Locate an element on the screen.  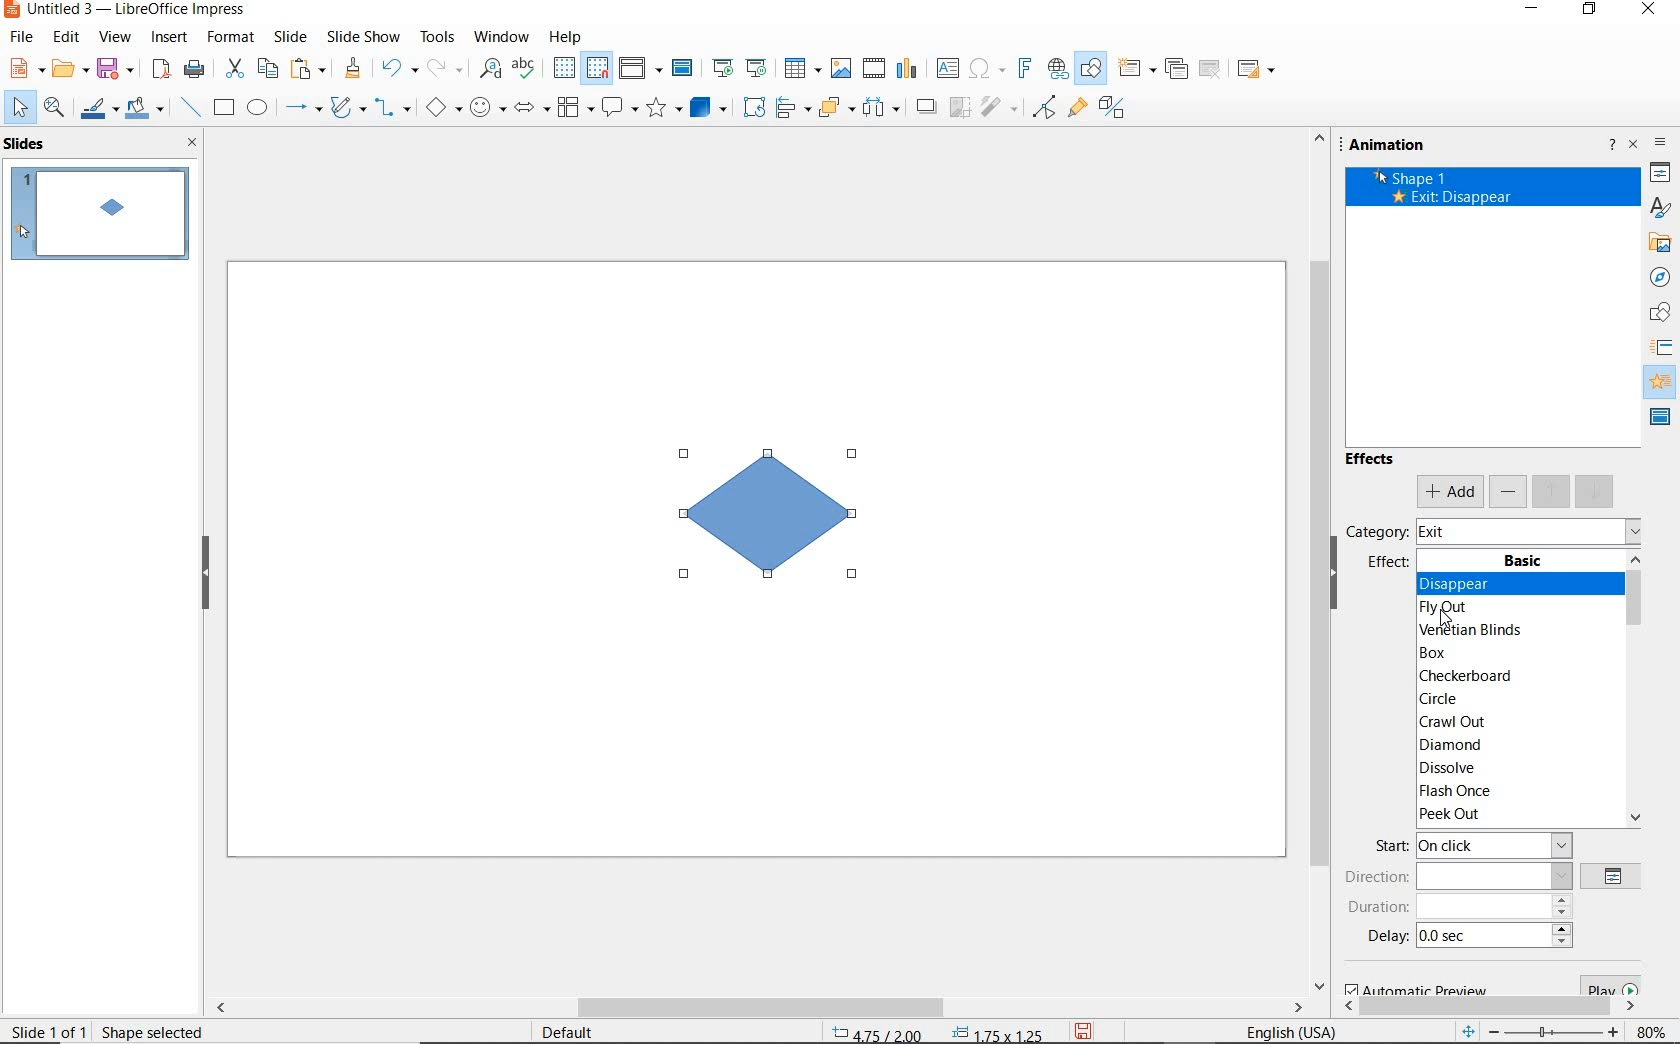
display views is located at coordinates (638, 69).